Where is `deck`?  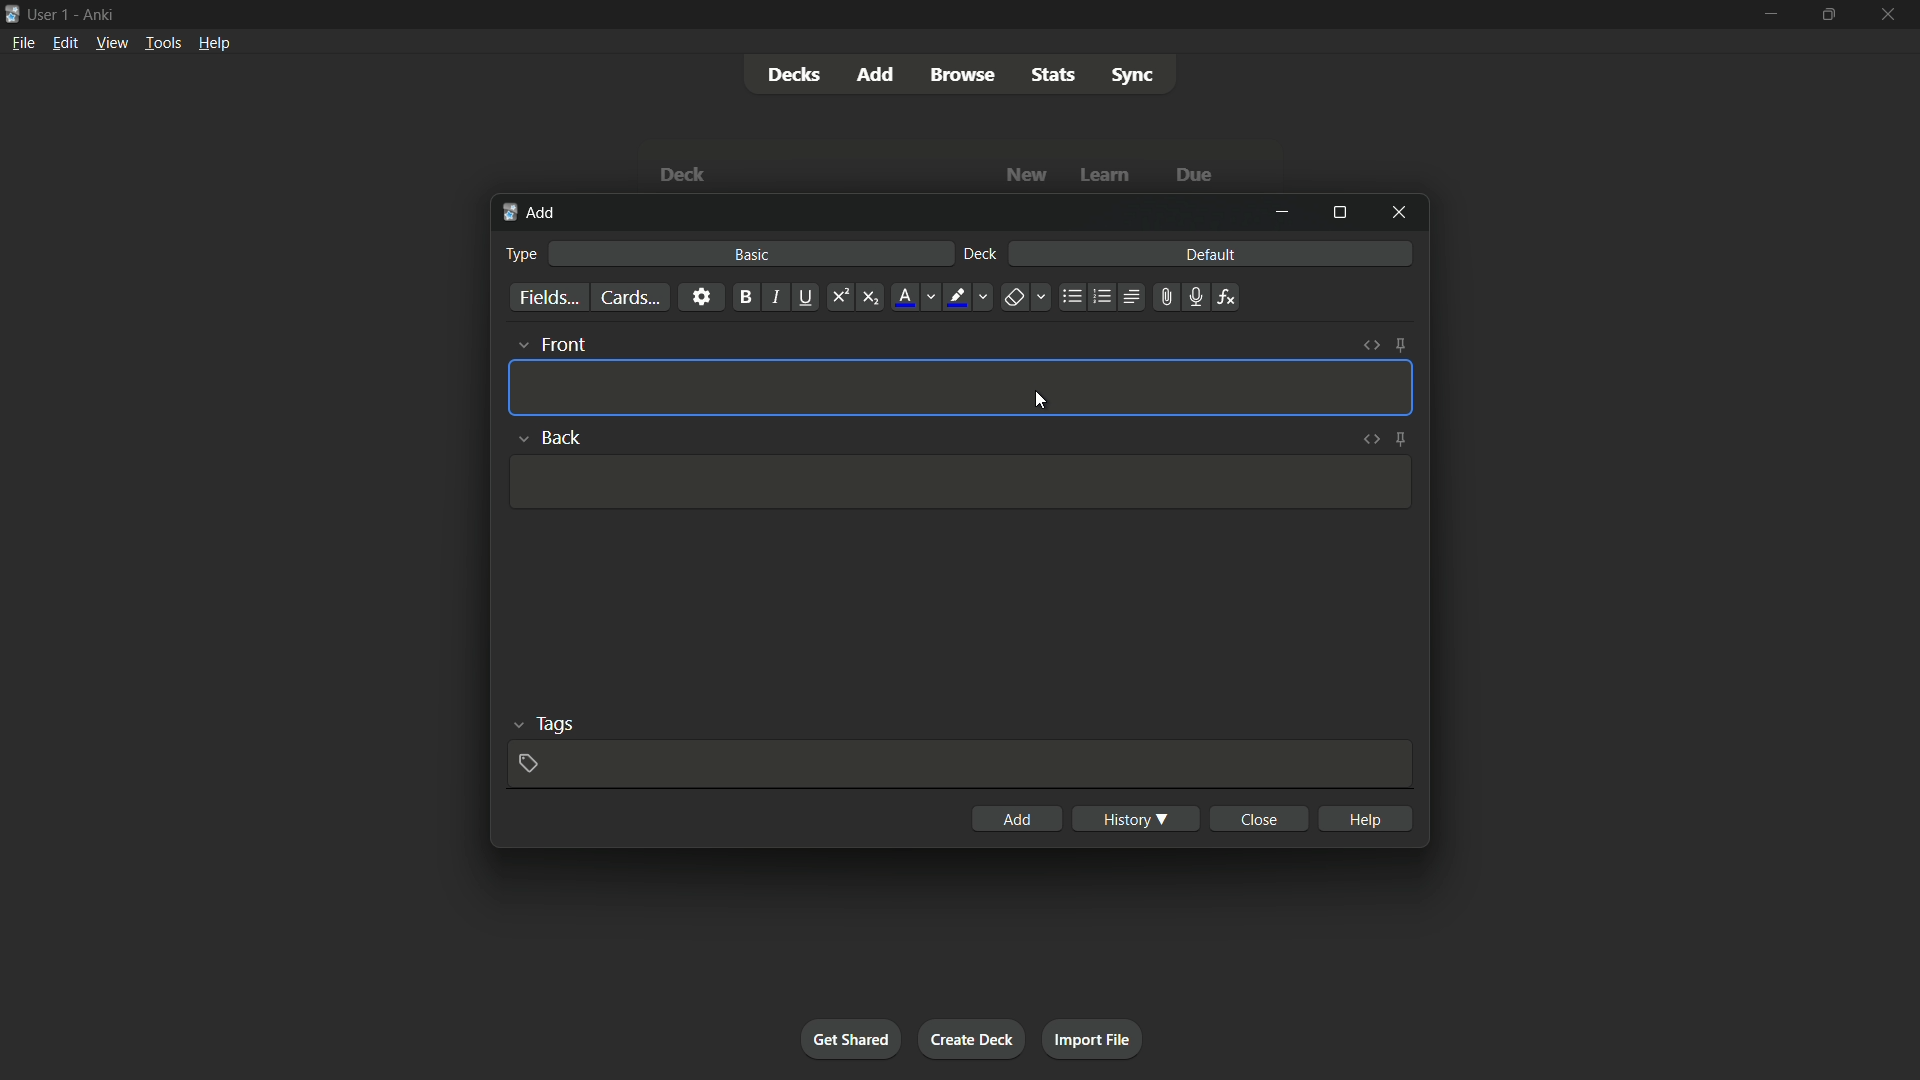 deck is located at coordinates (682, 177).